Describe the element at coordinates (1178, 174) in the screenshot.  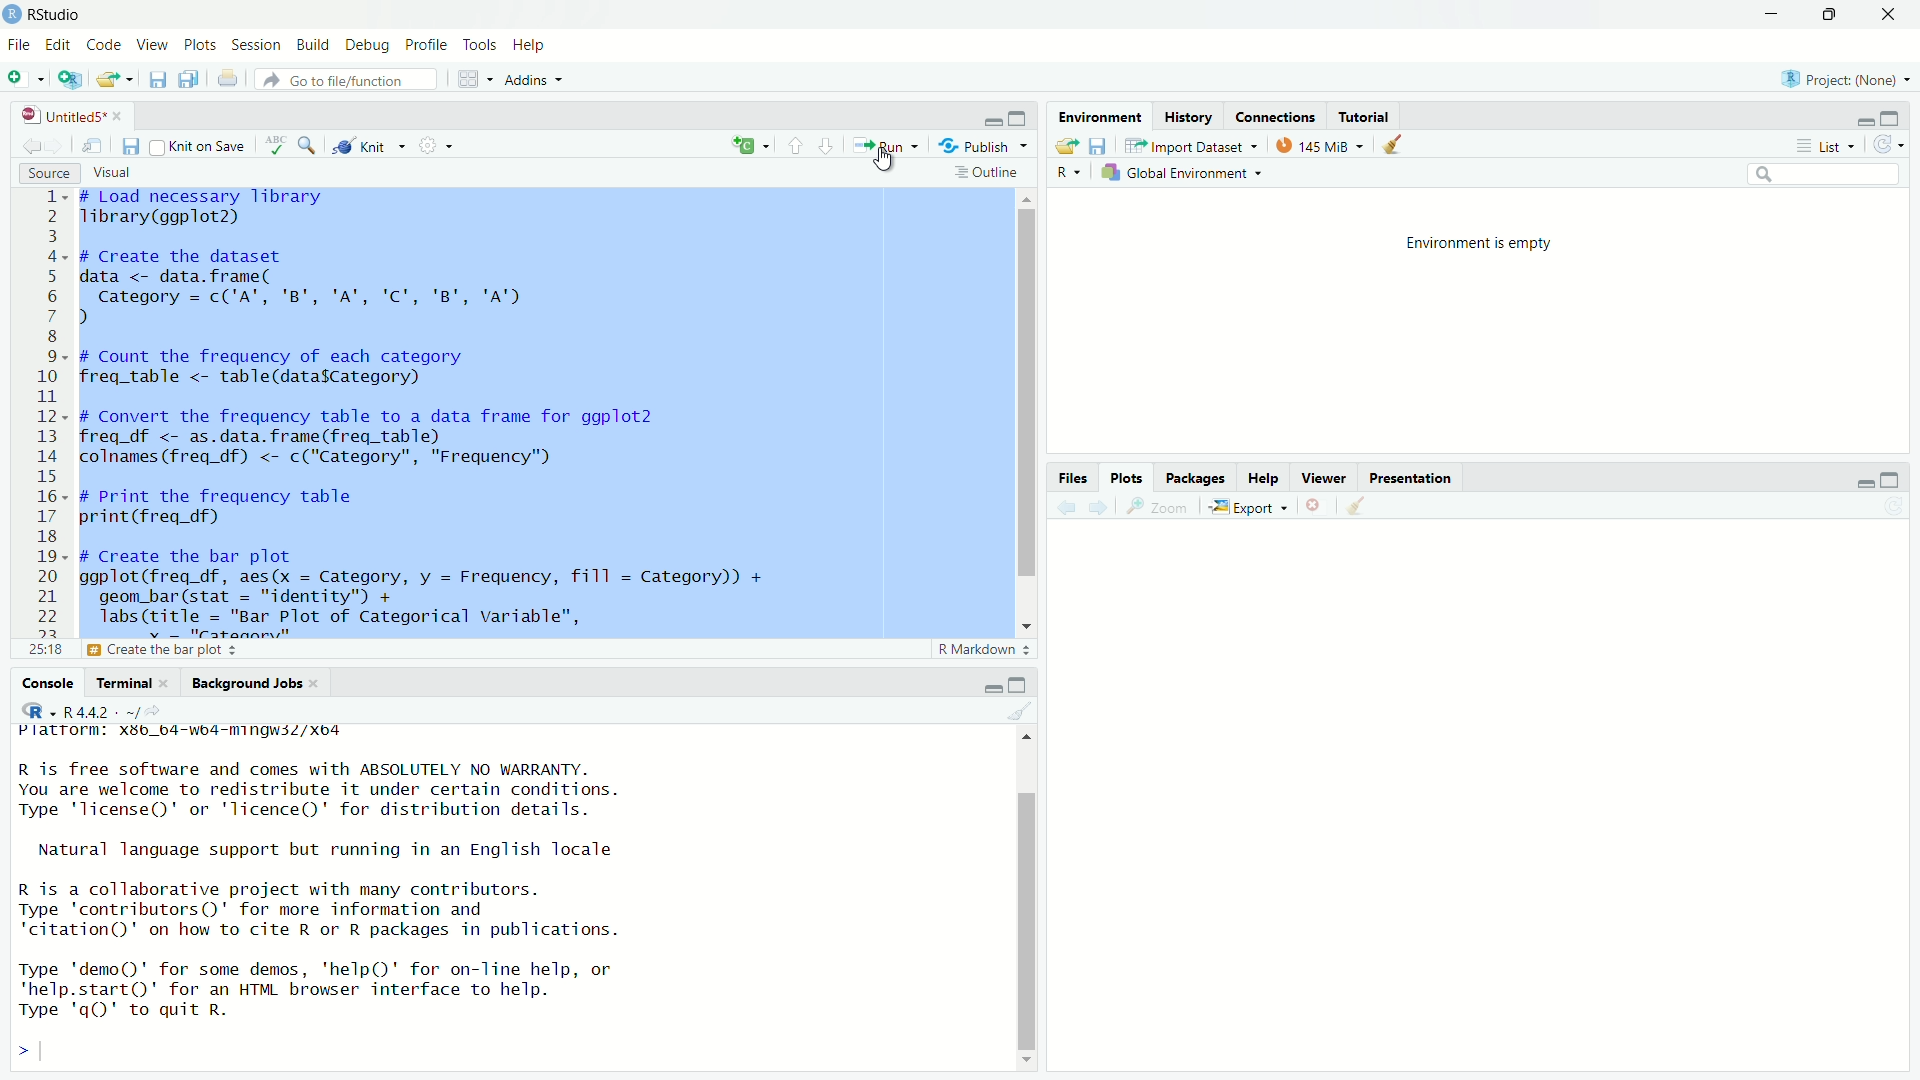
I see `Global Environment` at that location.